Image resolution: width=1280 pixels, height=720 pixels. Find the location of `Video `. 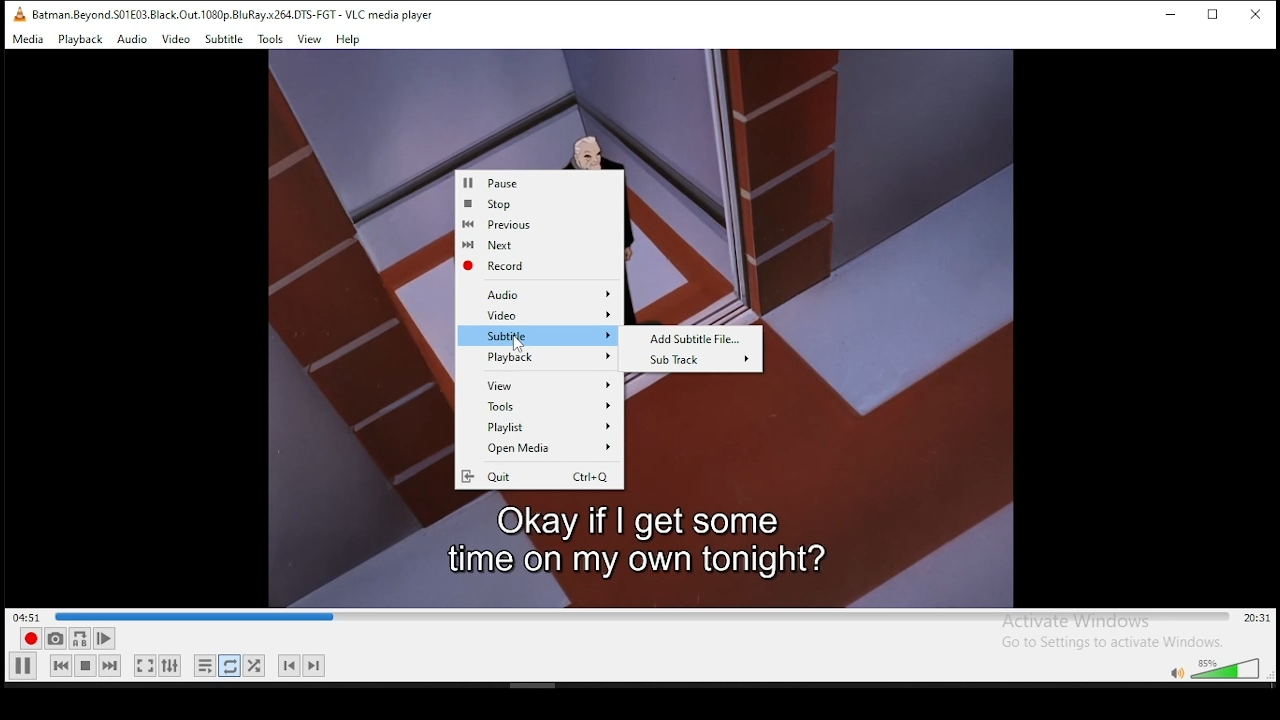

Video  is located at coordinates (543, 315).